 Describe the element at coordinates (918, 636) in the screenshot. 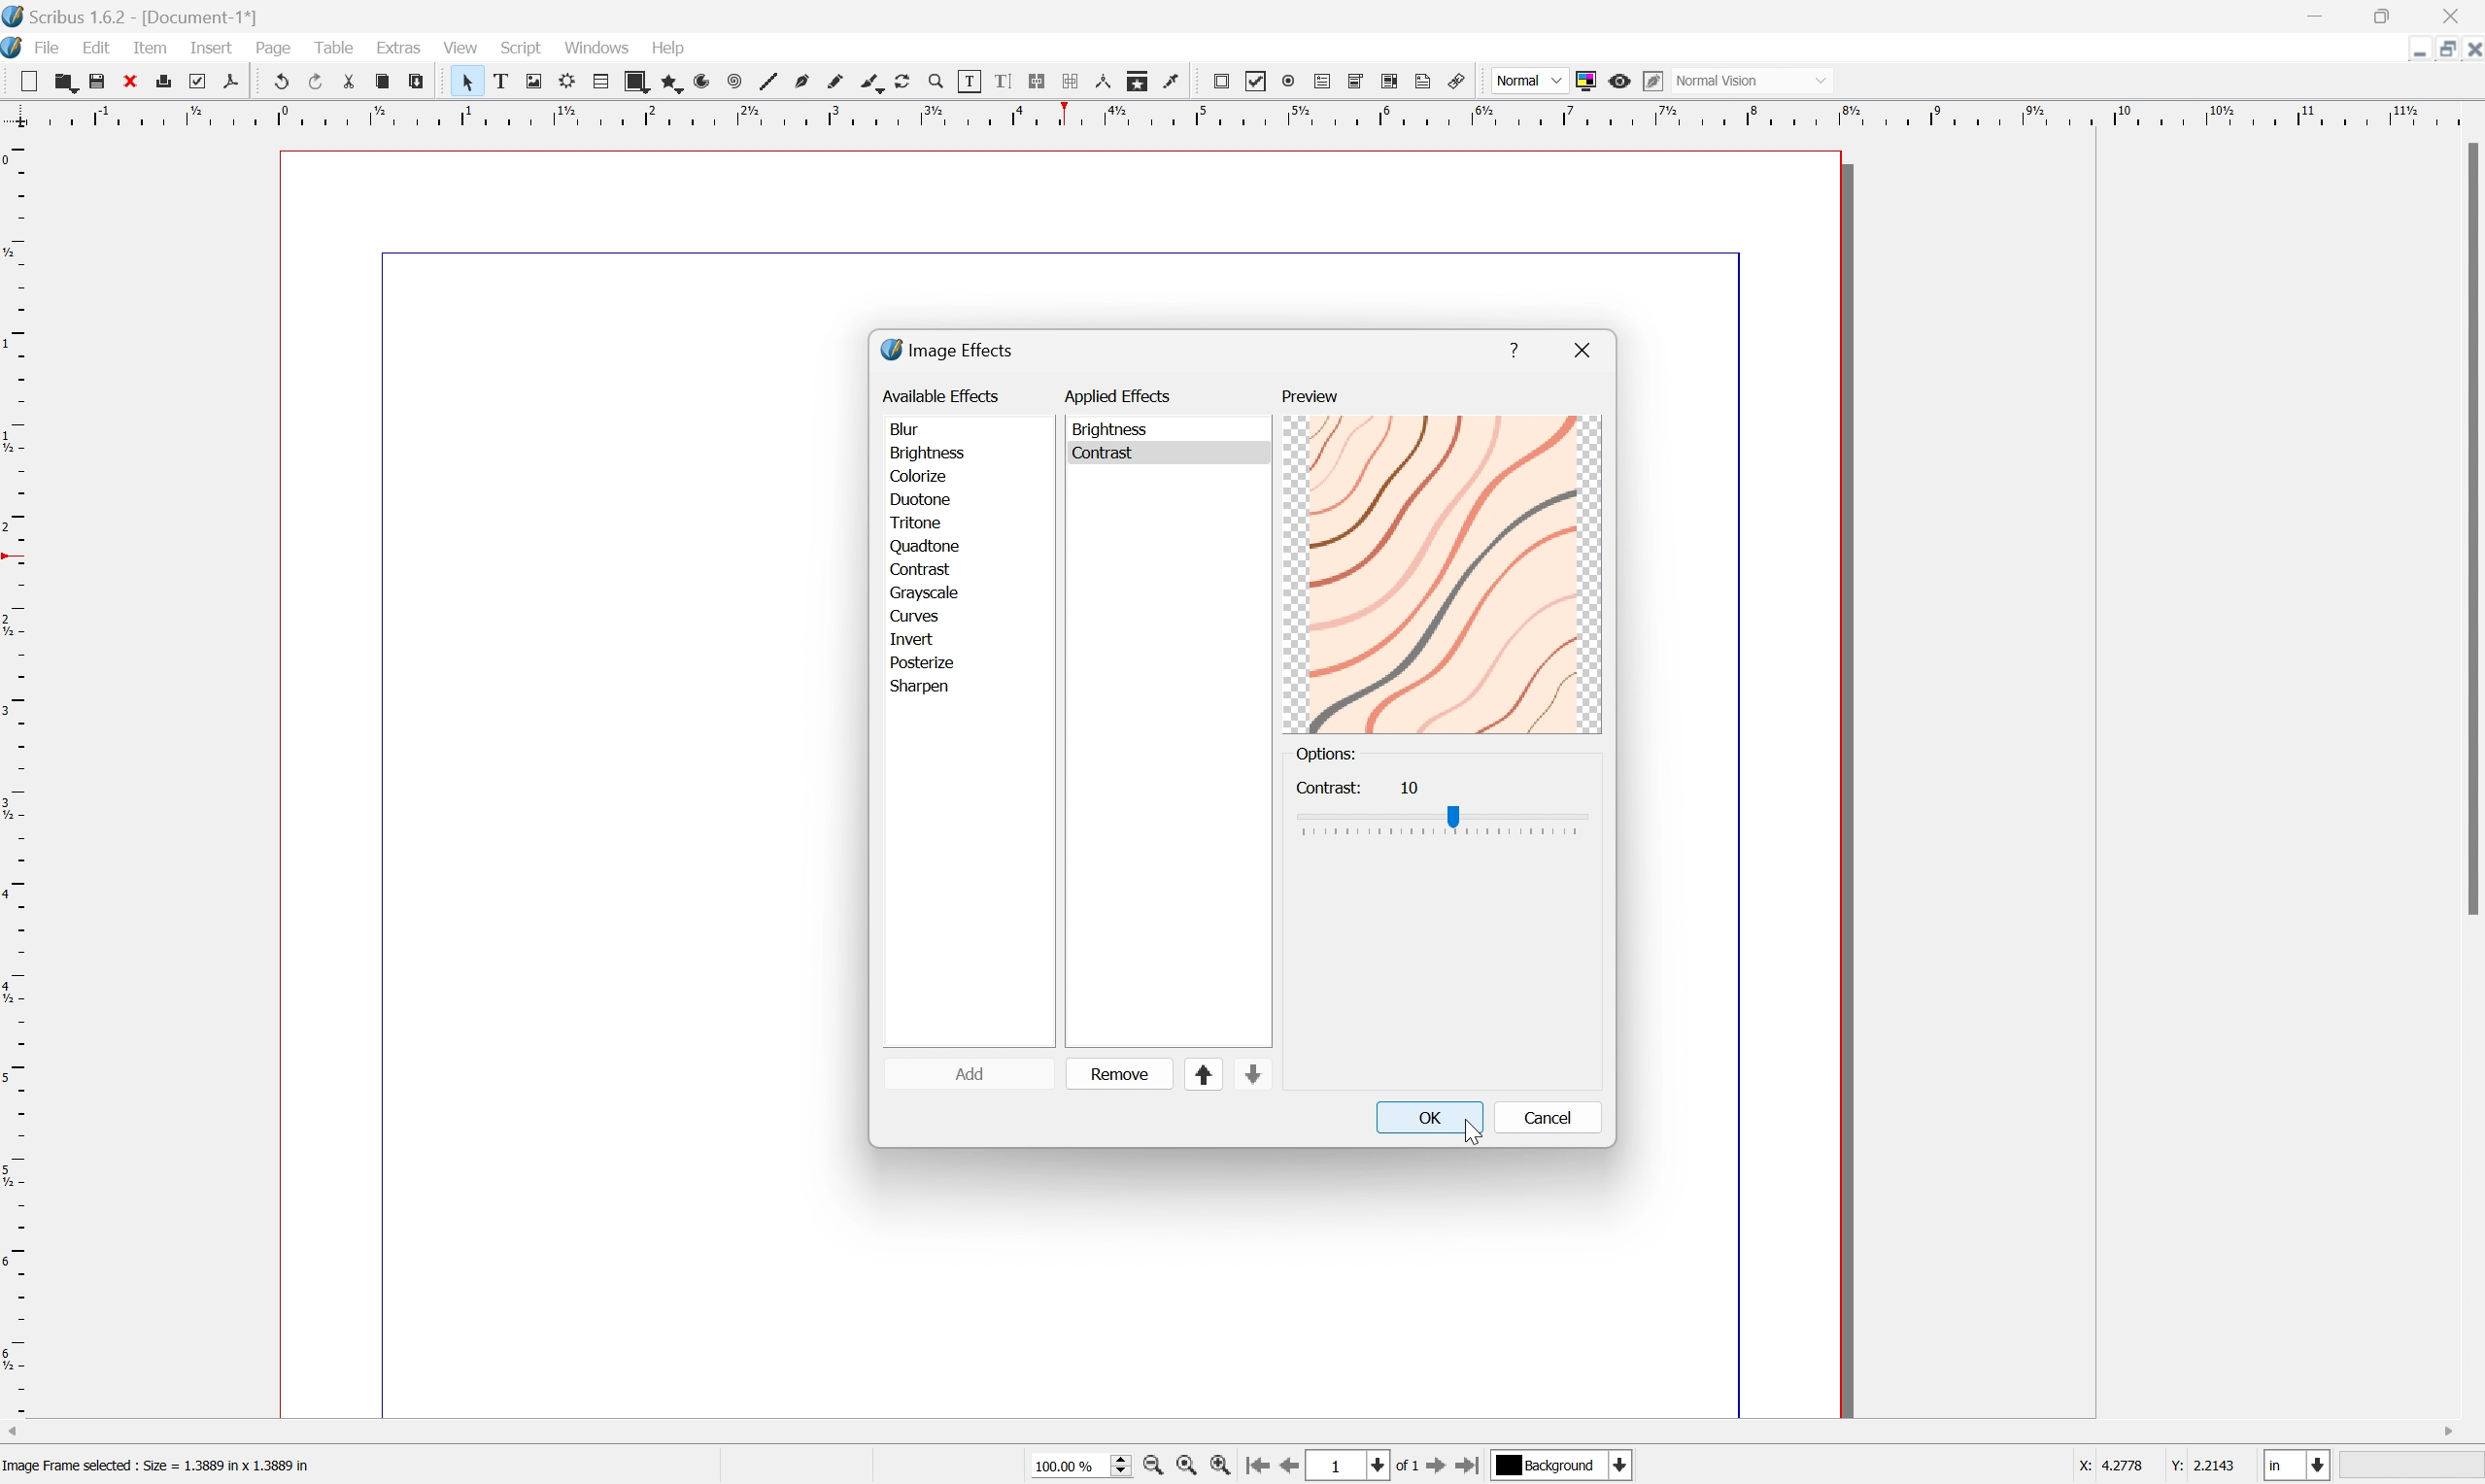

I see `invert` at that location.